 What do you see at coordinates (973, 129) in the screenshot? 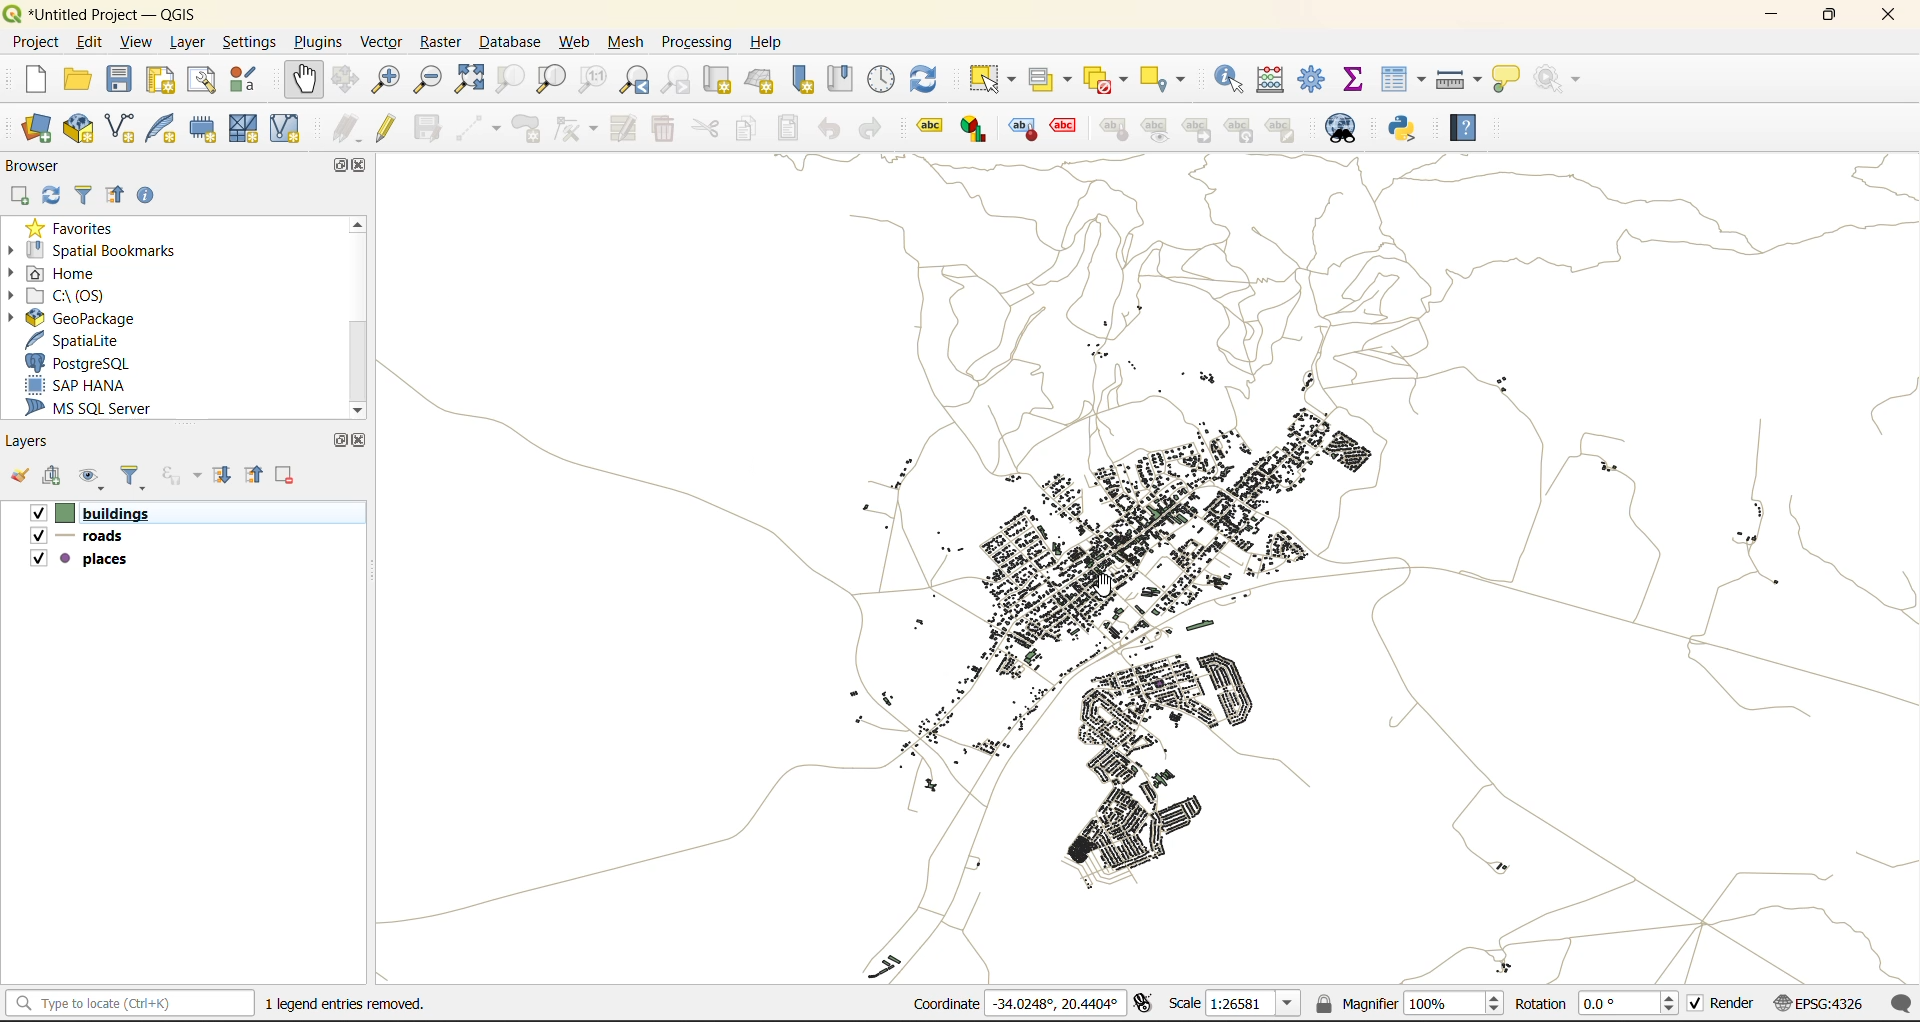
I see `label graph` at bounding box center [973, 129].